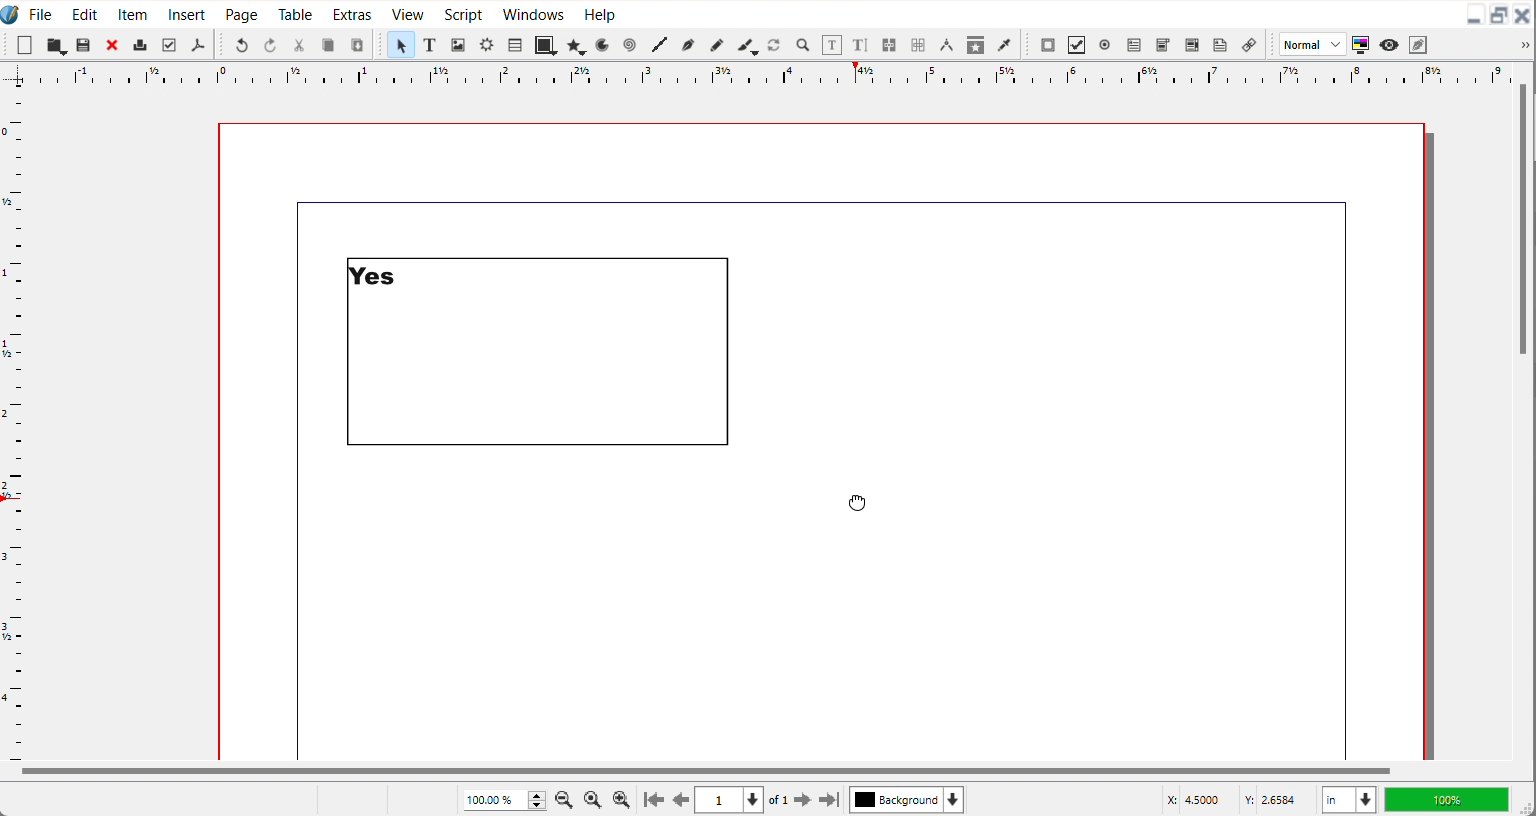  What do you see at coordinates (514, 44) in the screenshot?
I see `Table` at bounding box center [514, 44].